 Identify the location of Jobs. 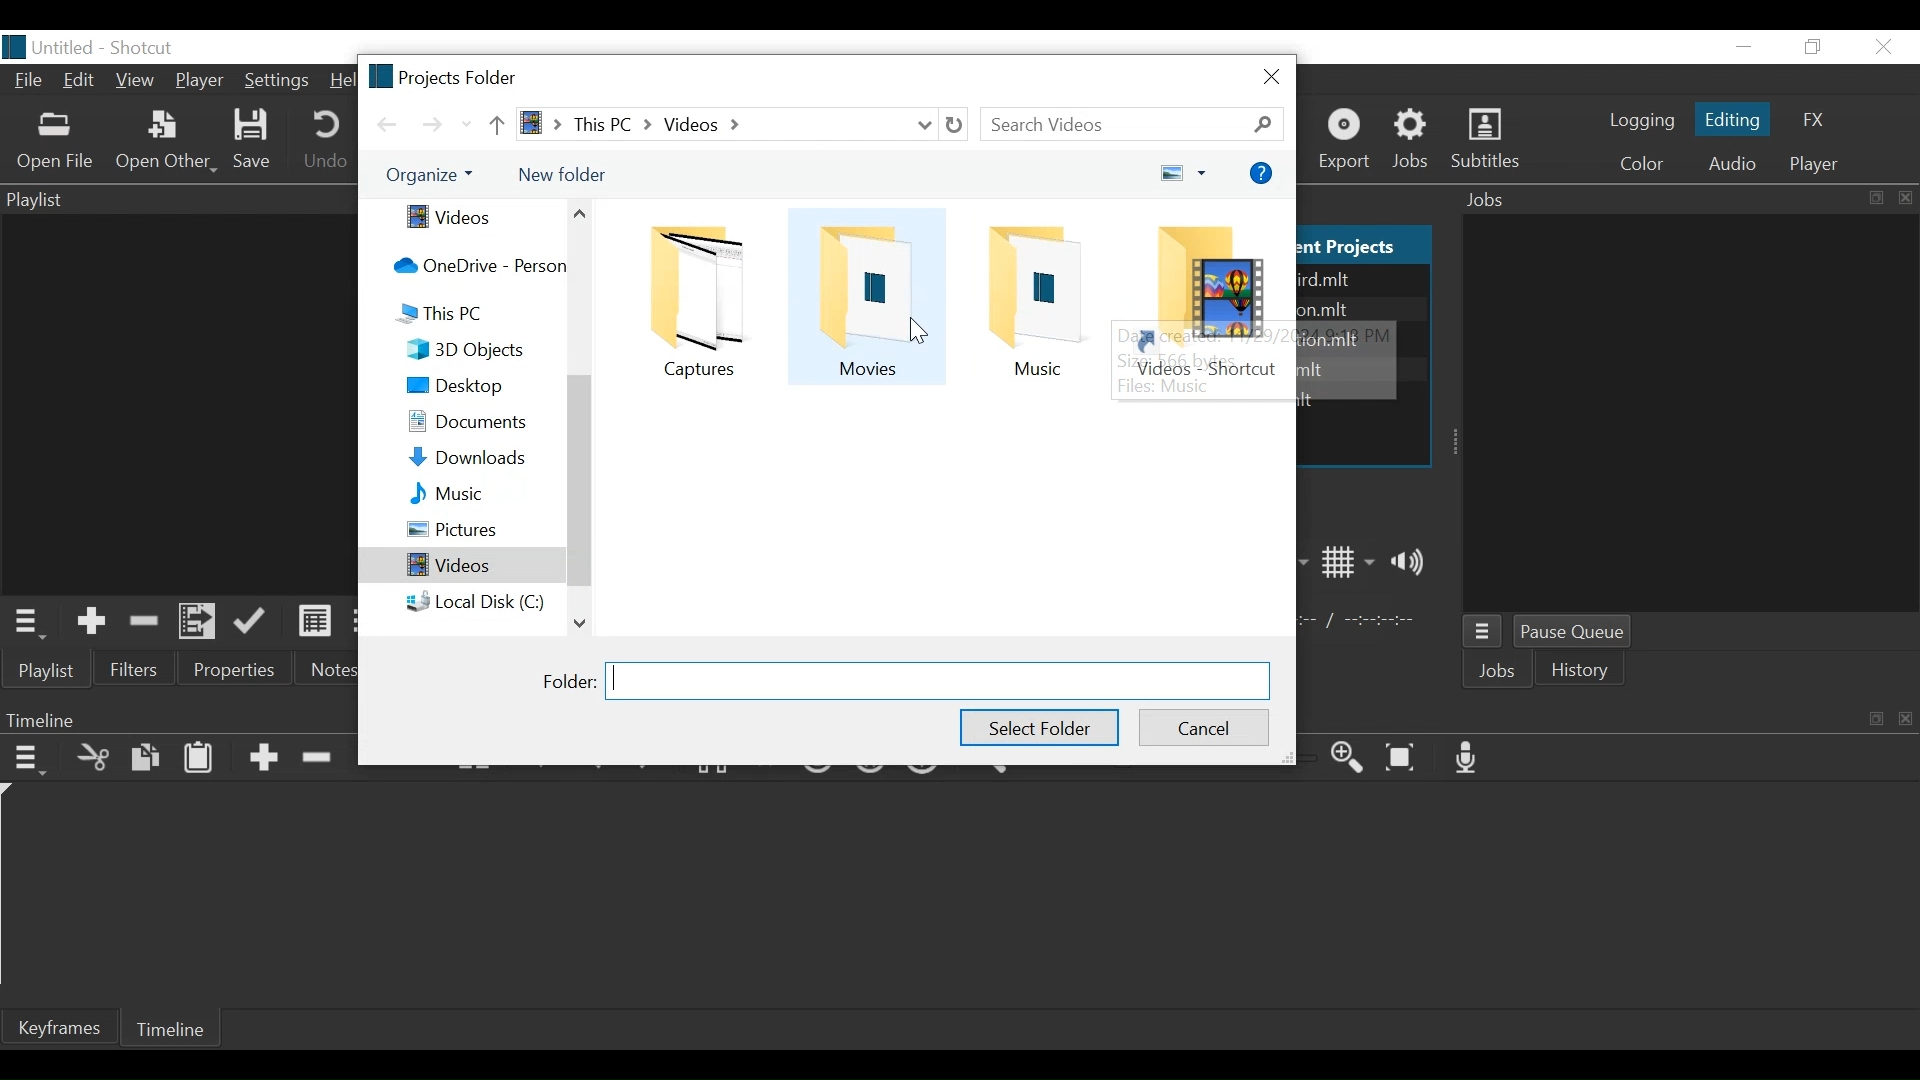
(1417, 139).